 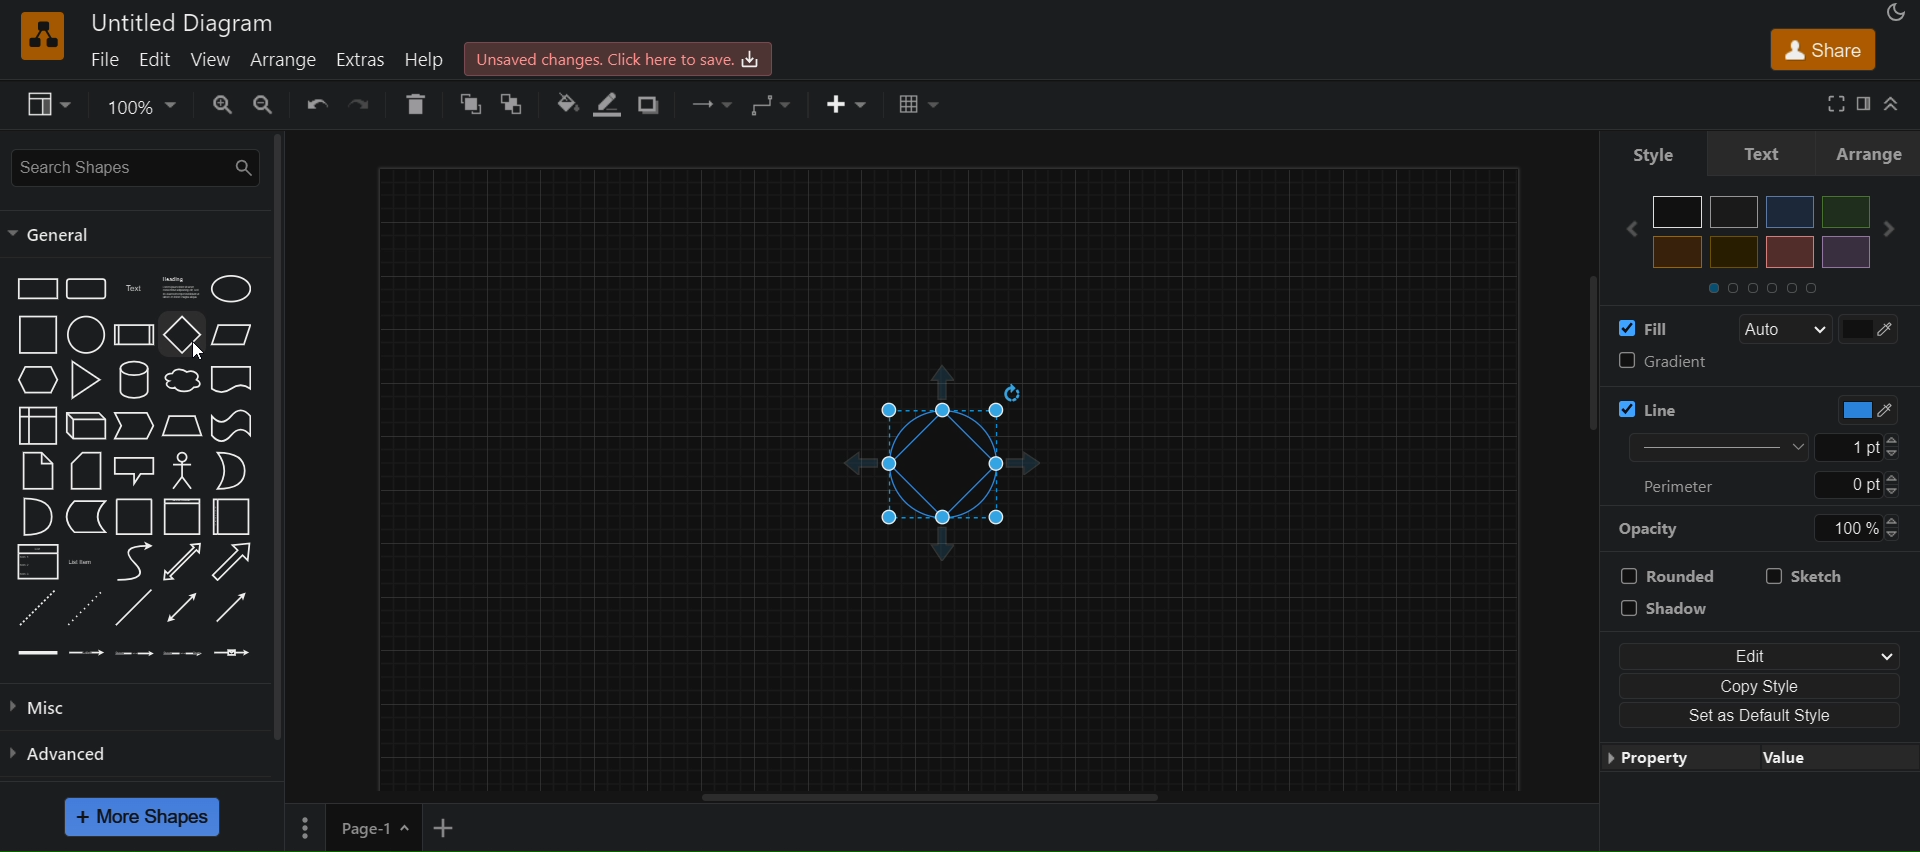 I want to click on misc, so click(x=62, y=708).